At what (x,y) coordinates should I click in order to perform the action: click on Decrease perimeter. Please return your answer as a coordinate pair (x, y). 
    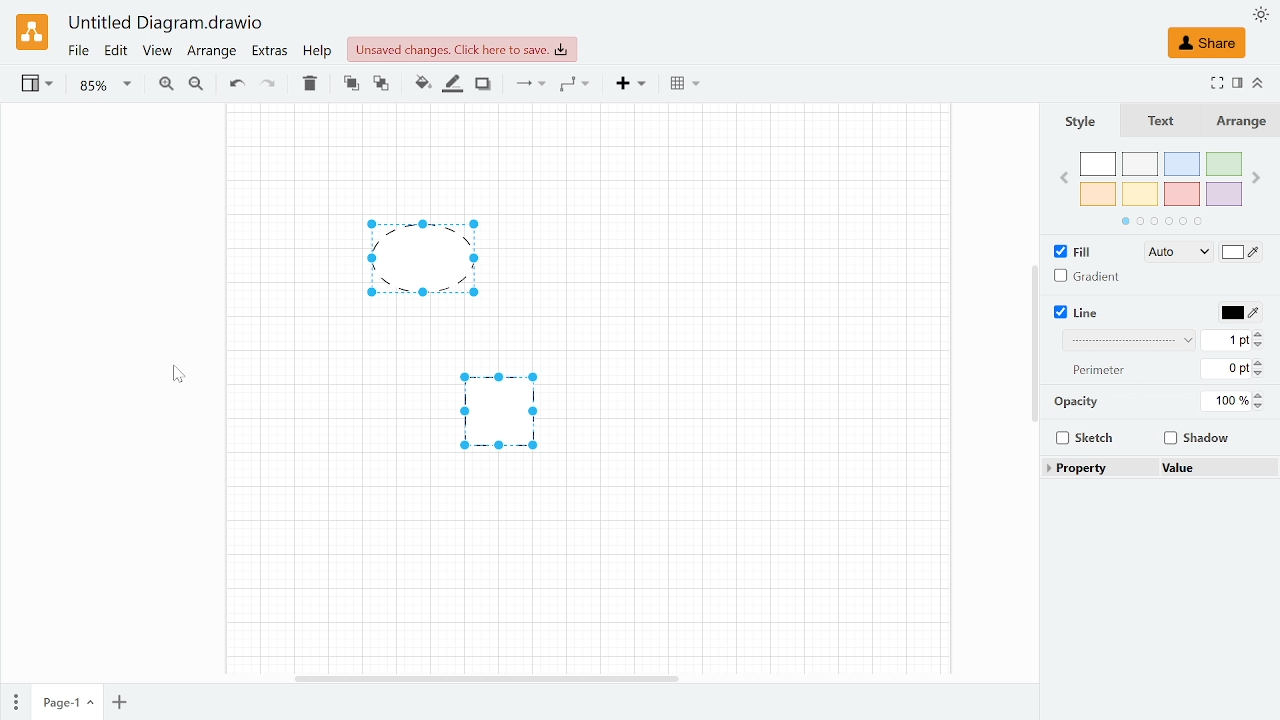
    Looking at the image, I should click on (1262, 374).